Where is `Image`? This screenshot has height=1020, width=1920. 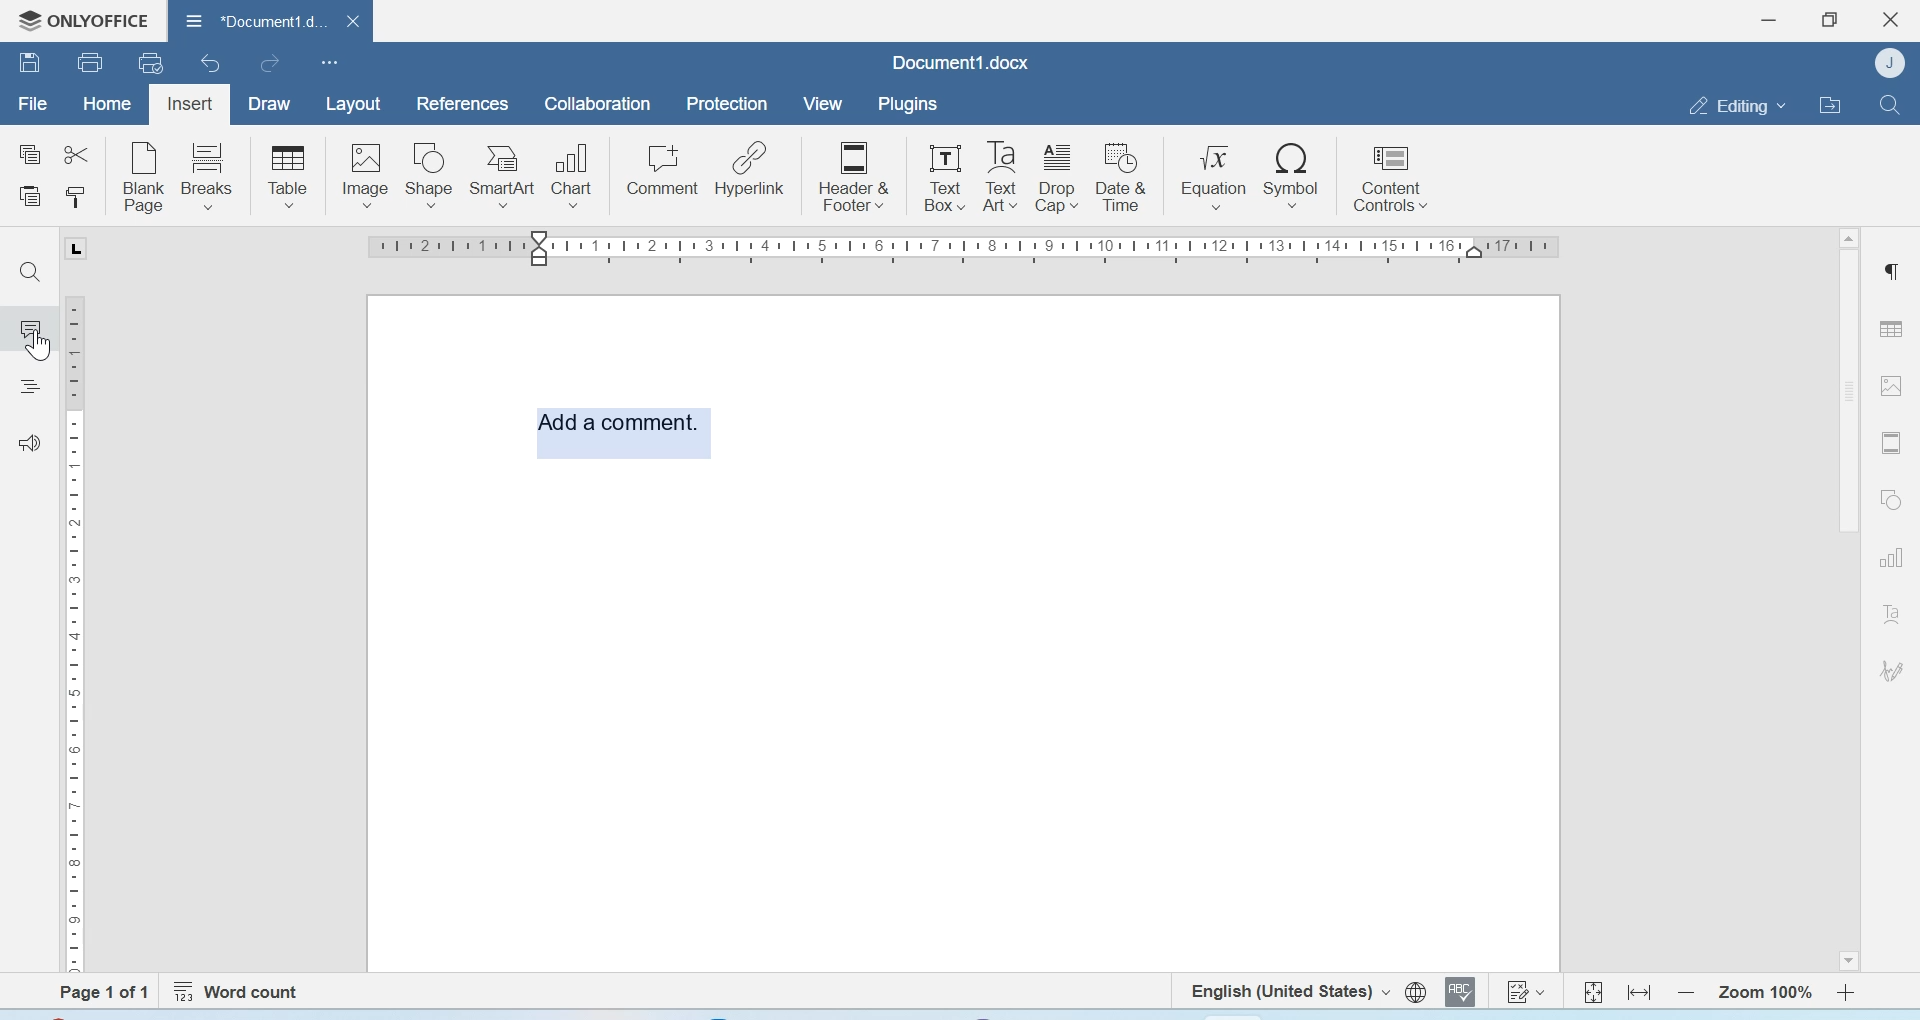
Image is located at coordinates (1892, 384).